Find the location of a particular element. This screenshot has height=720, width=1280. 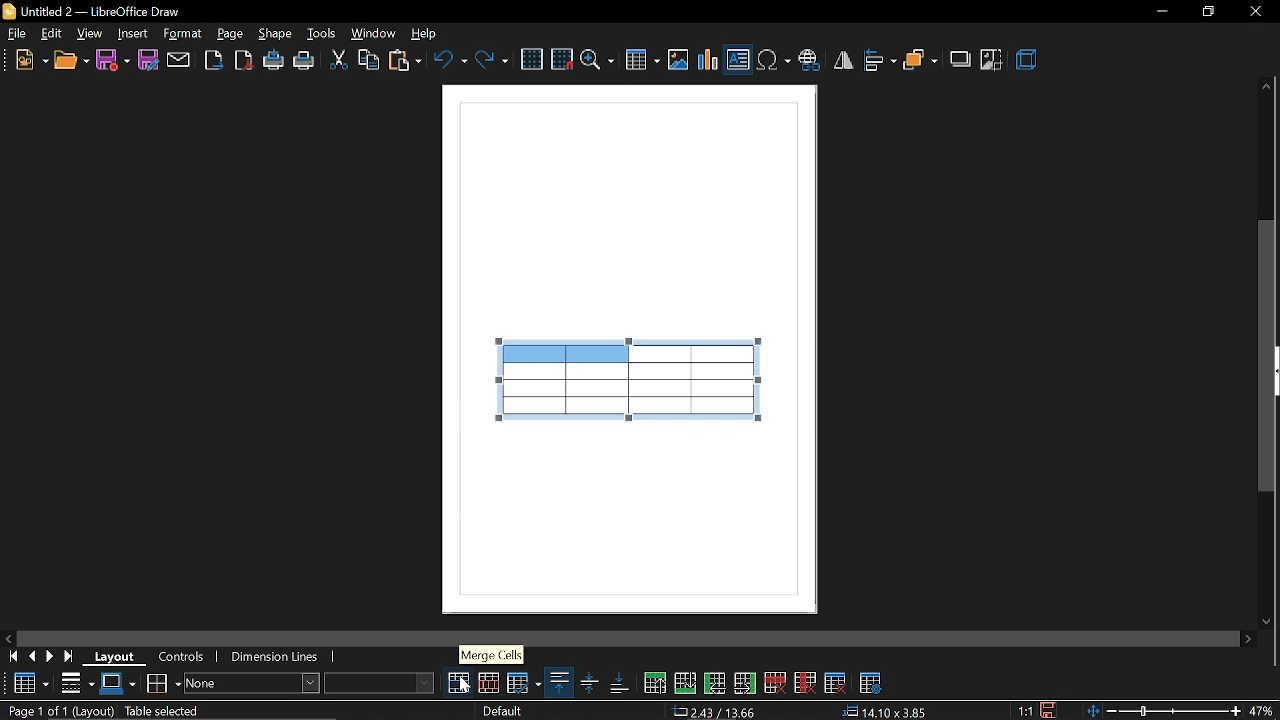

insert chart is located at coordinates (708, 58).